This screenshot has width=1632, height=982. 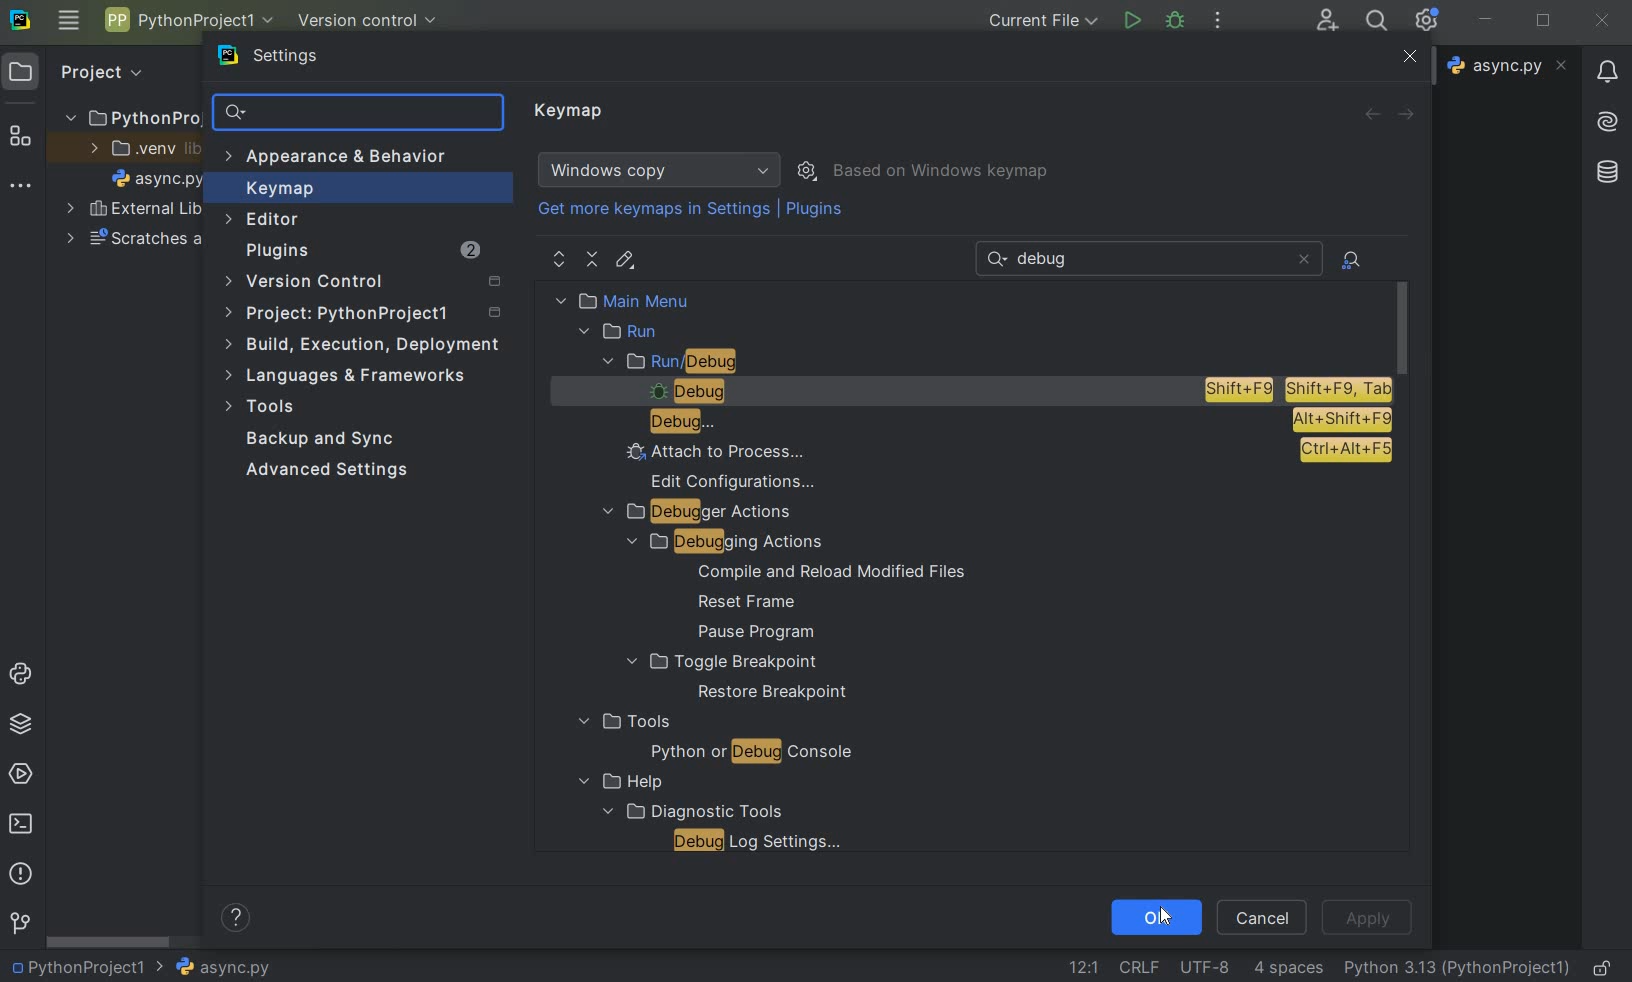 What do you see at coordinates (1045, 20) in the screenshot?
I see `current file` at bounding box center [1045, 20].